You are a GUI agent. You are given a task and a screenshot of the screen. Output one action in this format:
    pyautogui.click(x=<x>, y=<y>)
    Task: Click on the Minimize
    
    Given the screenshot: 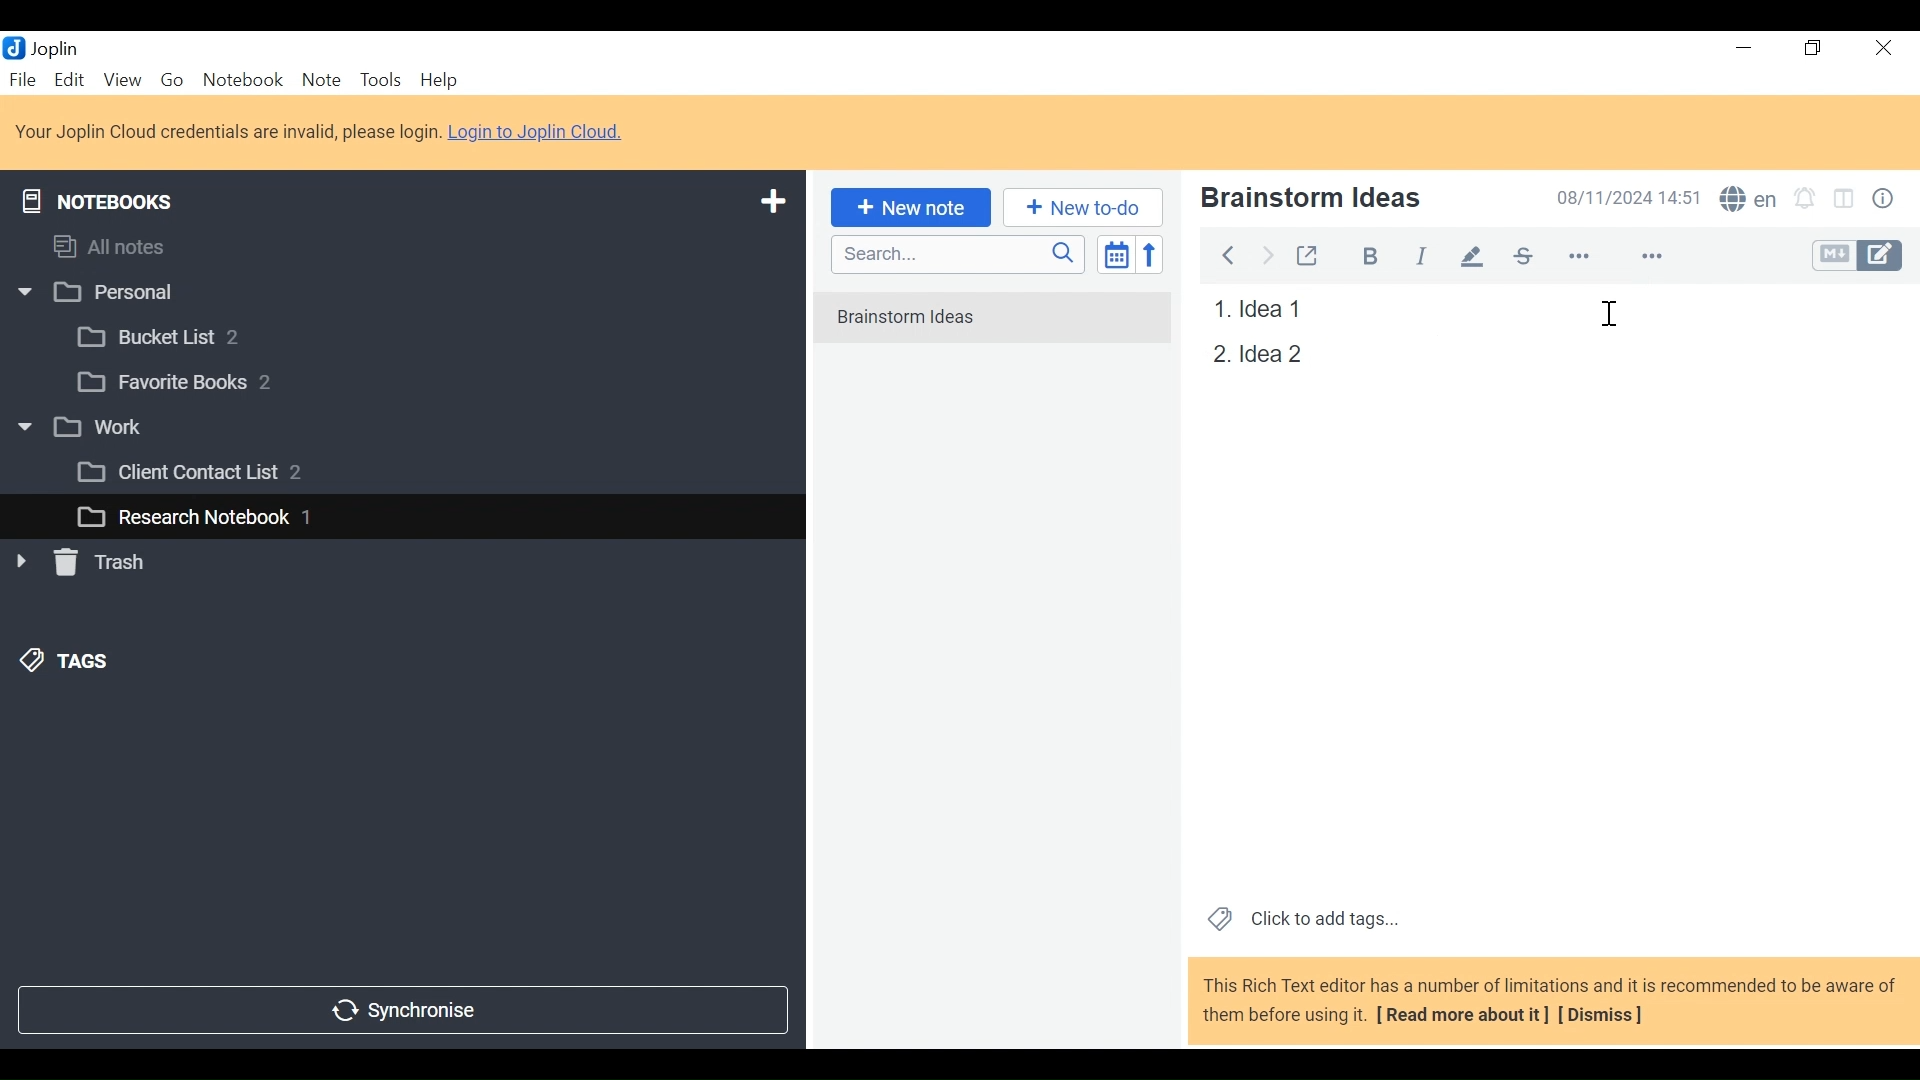 What is the action you would take?
    pyautogui.click(x=1742, y=48)
    